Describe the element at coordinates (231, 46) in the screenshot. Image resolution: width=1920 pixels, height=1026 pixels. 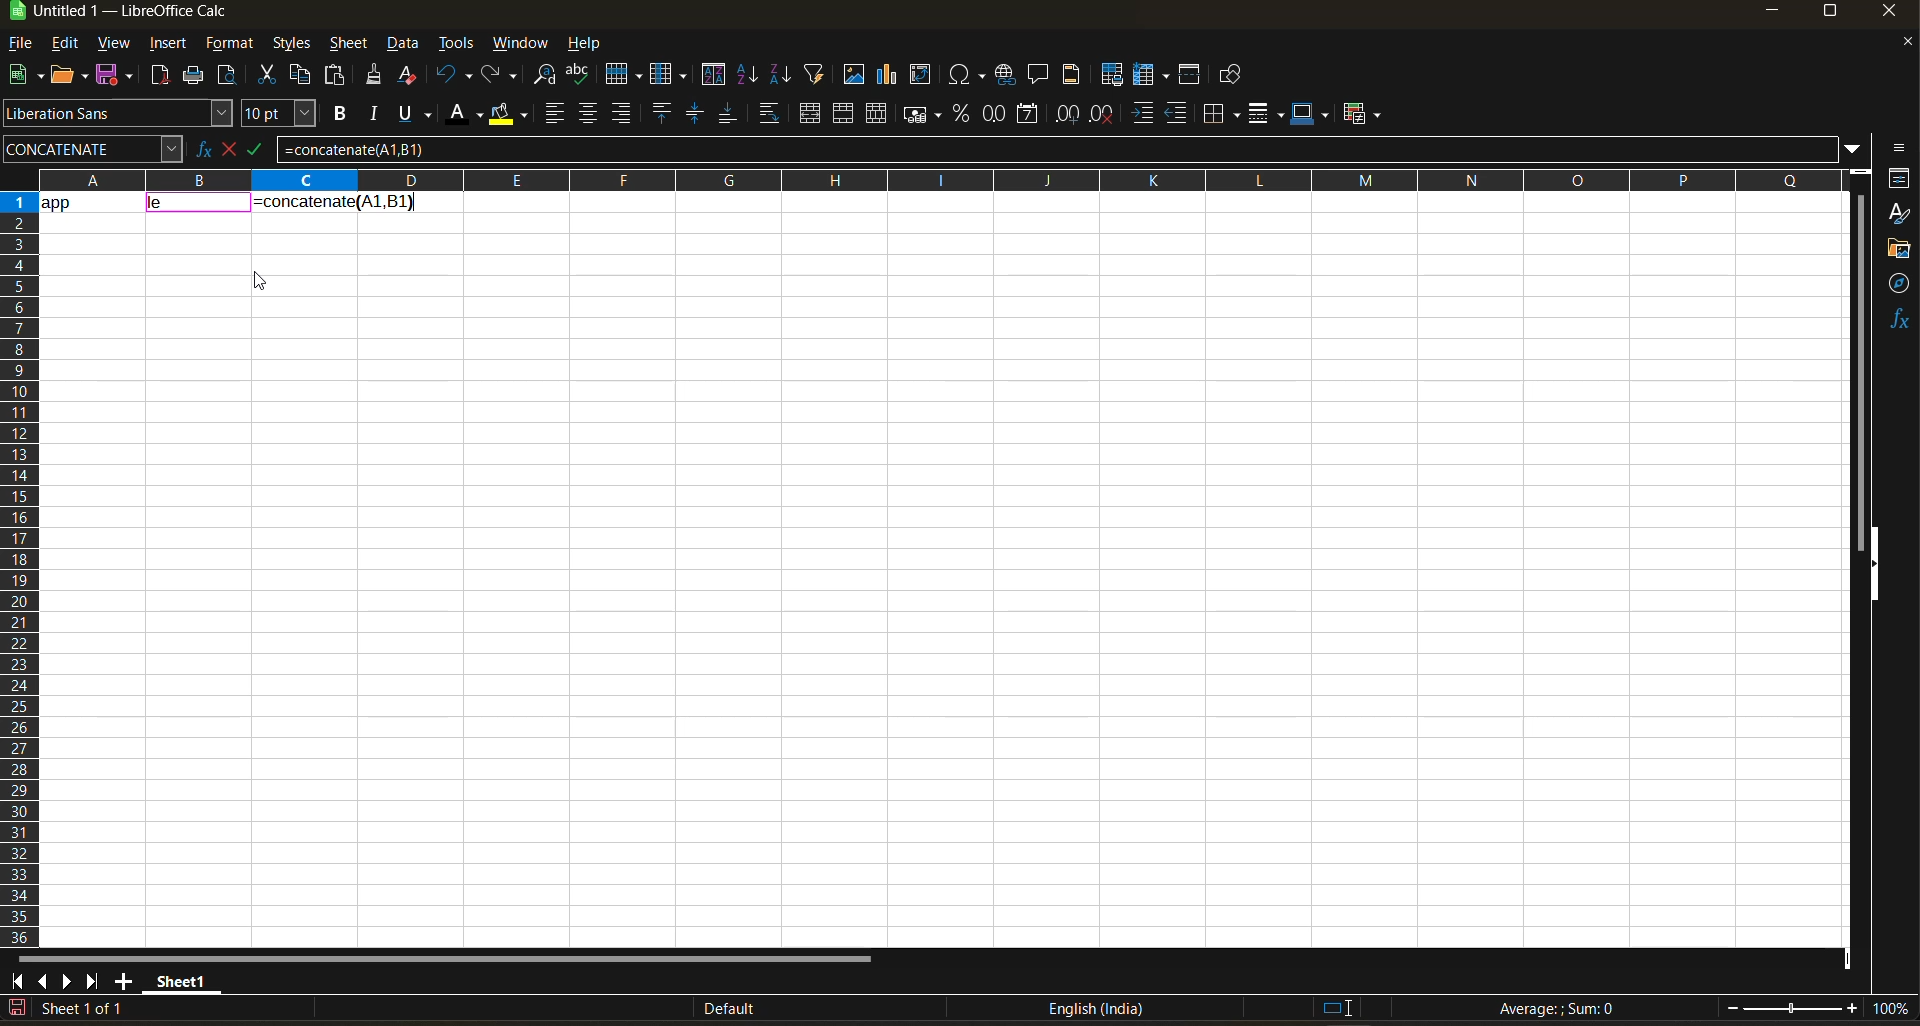
I see `format` at that location.